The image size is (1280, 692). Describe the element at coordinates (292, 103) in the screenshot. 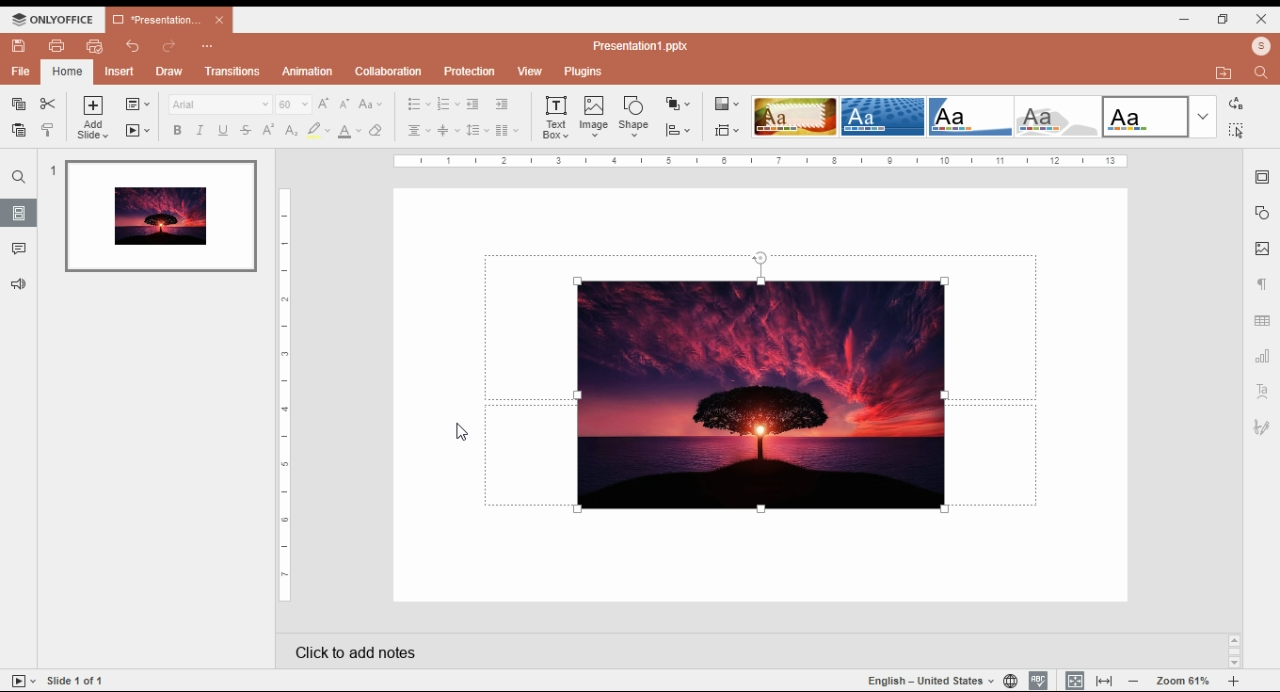

I see `font size` at that location.